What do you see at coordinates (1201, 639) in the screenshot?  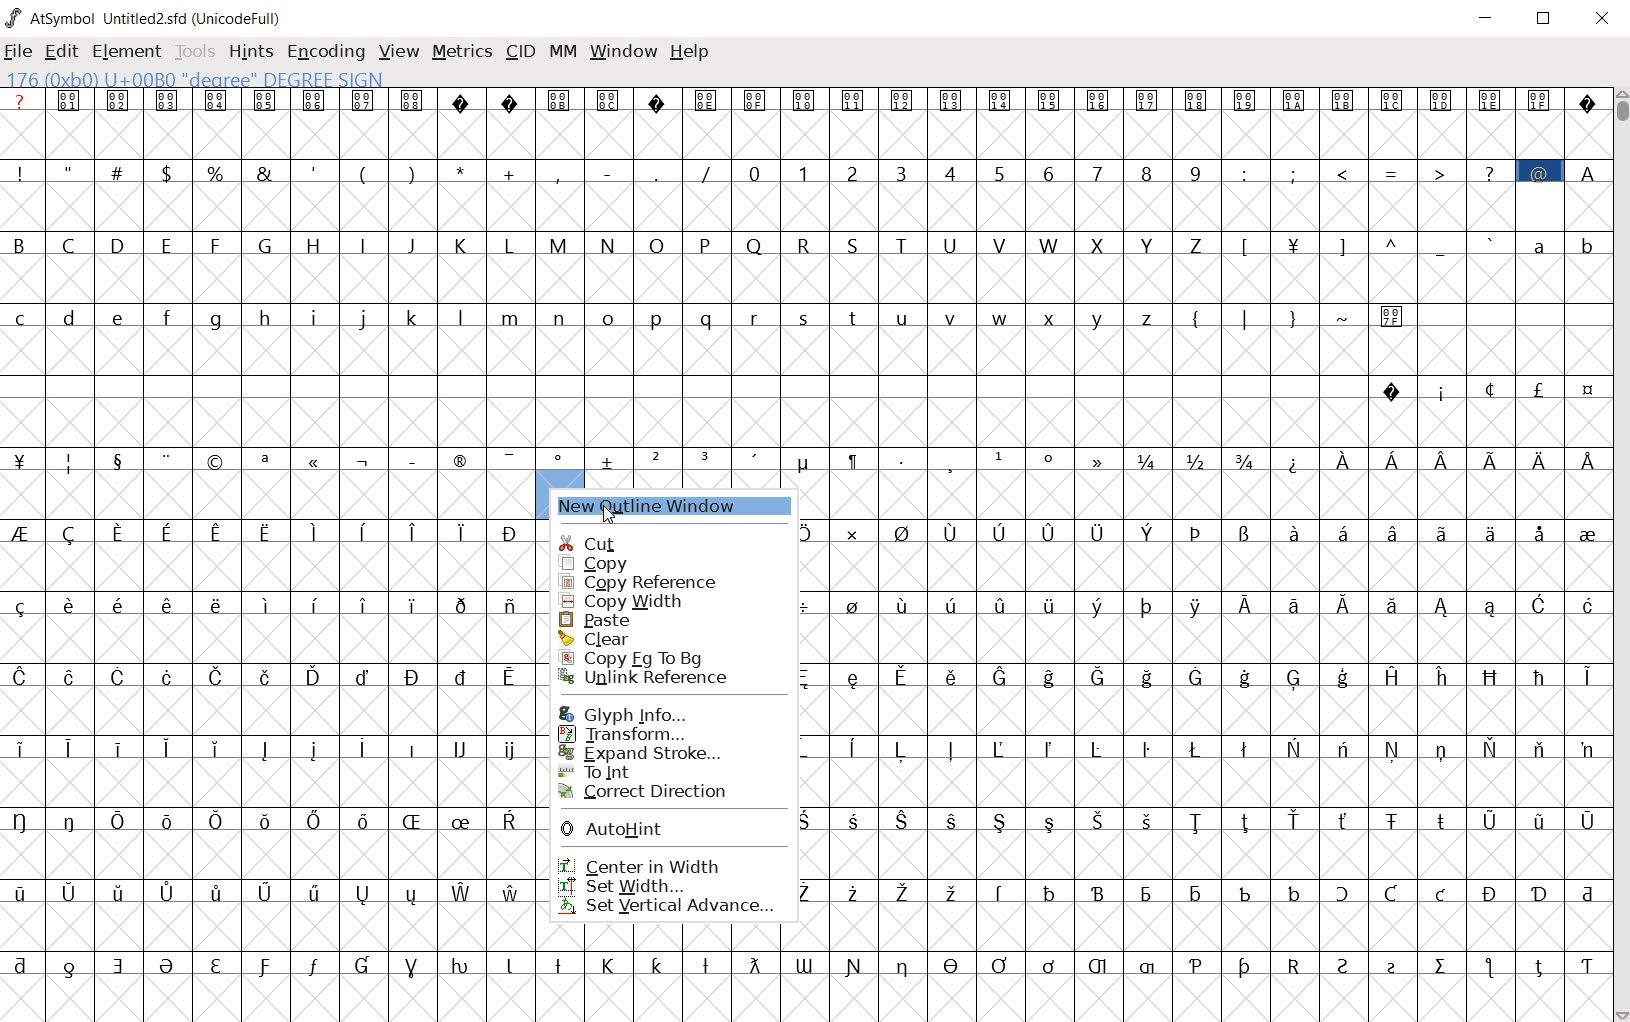 I see `empty glyph slots` at bounding box center [1201, 639].